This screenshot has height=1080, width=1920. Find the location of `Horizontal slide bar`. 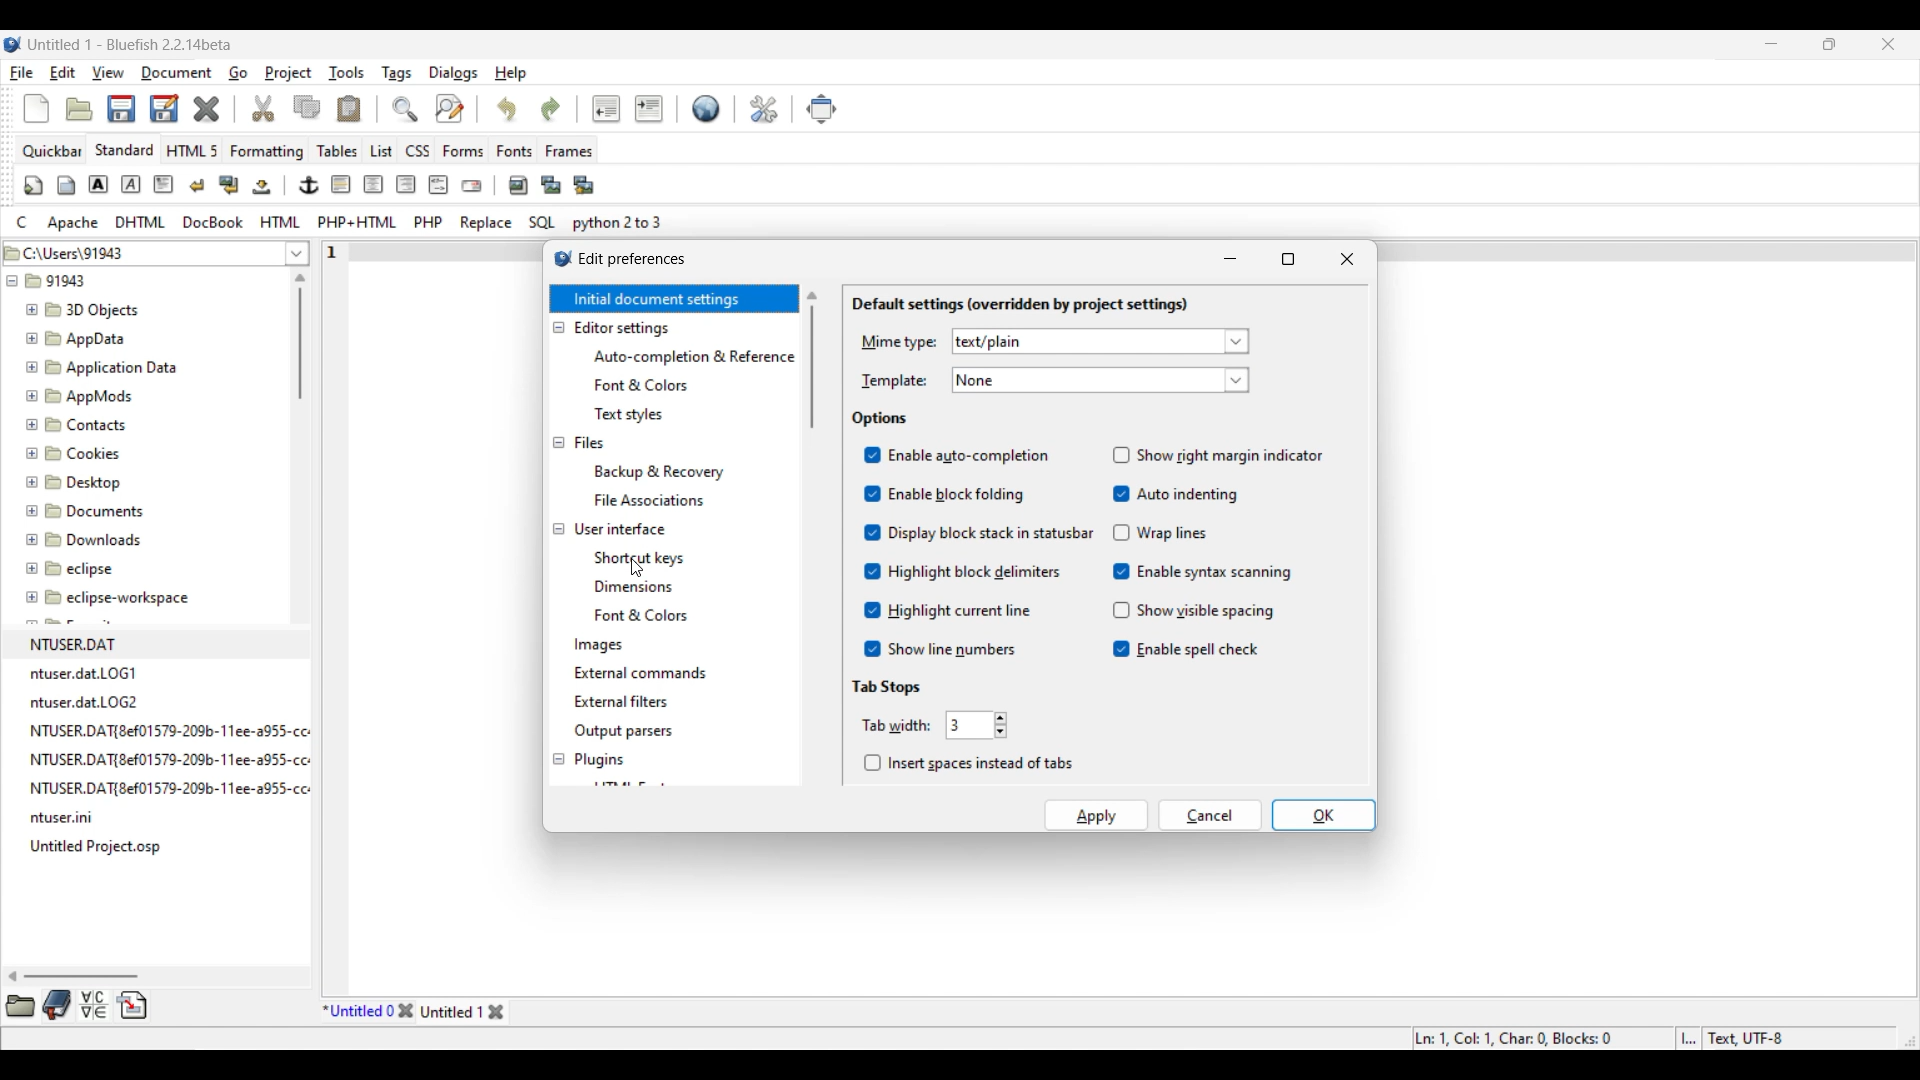

Horizontal slide bar is located at coordinates (74, 976).